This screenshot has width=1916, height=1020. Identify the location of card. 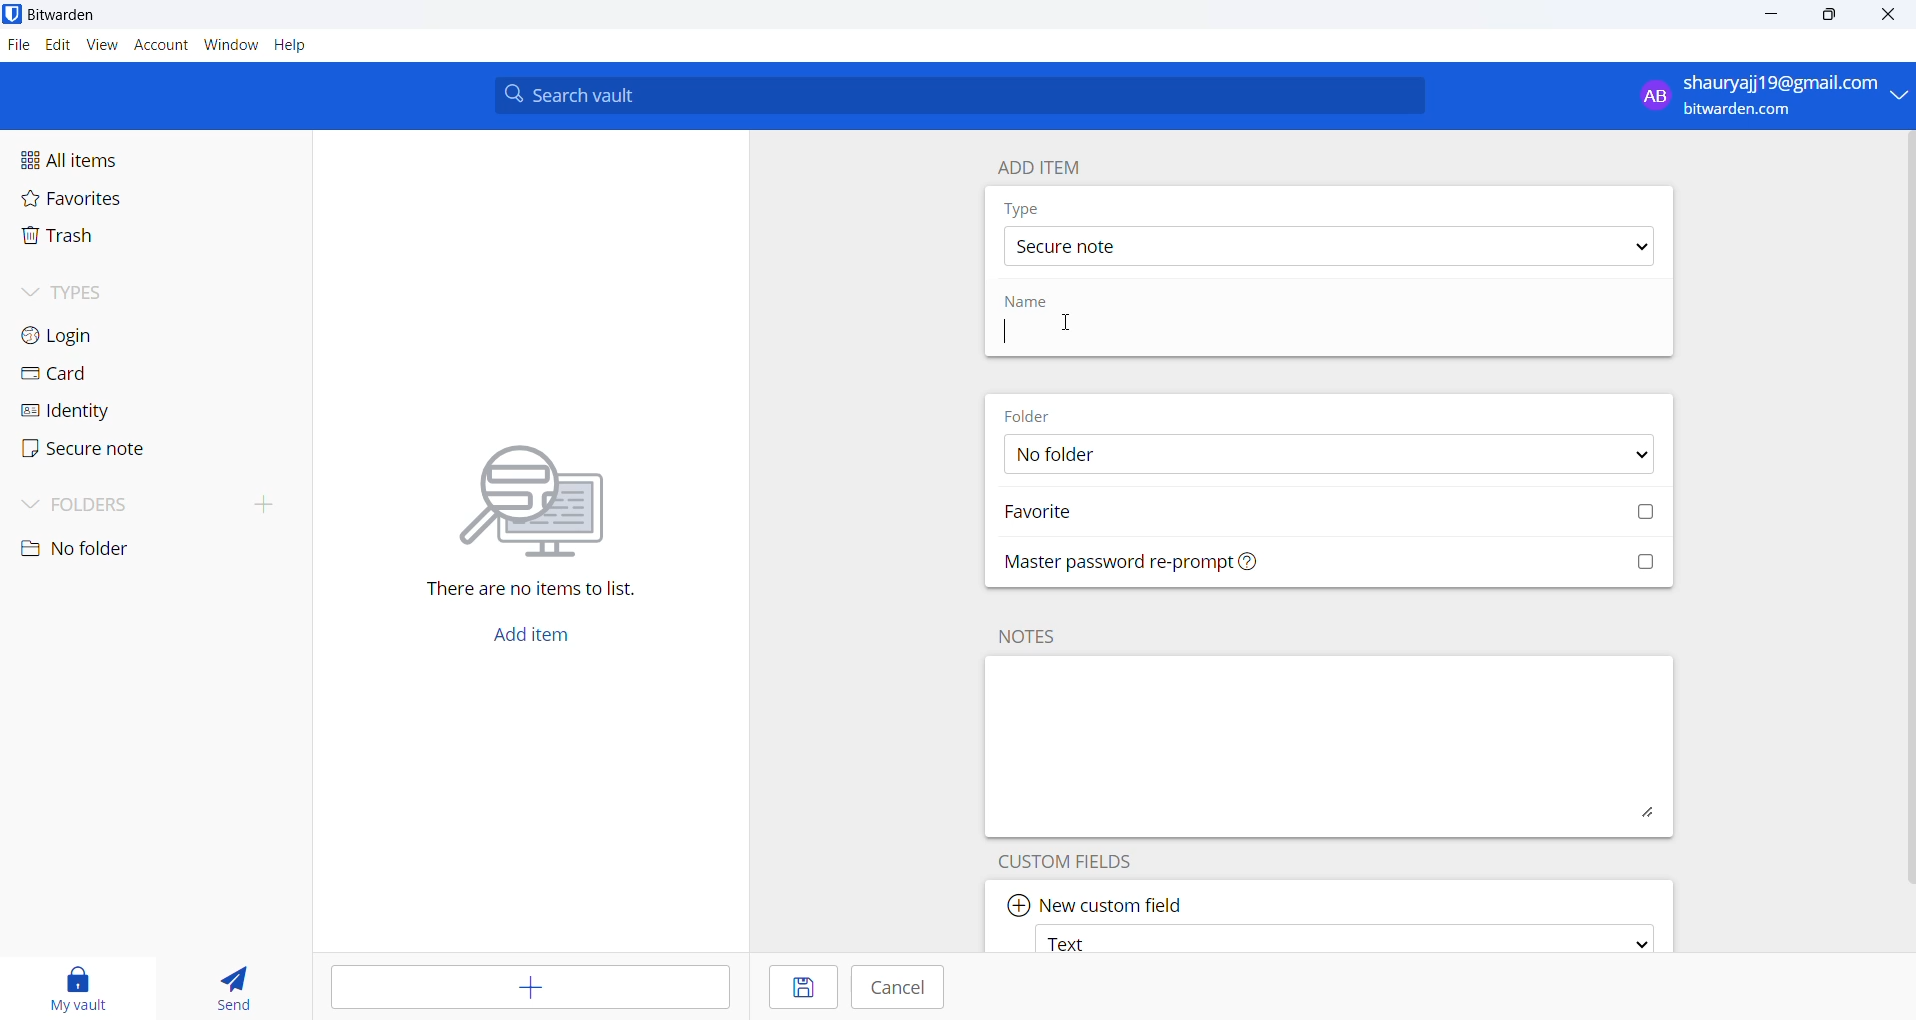
(105, 374).